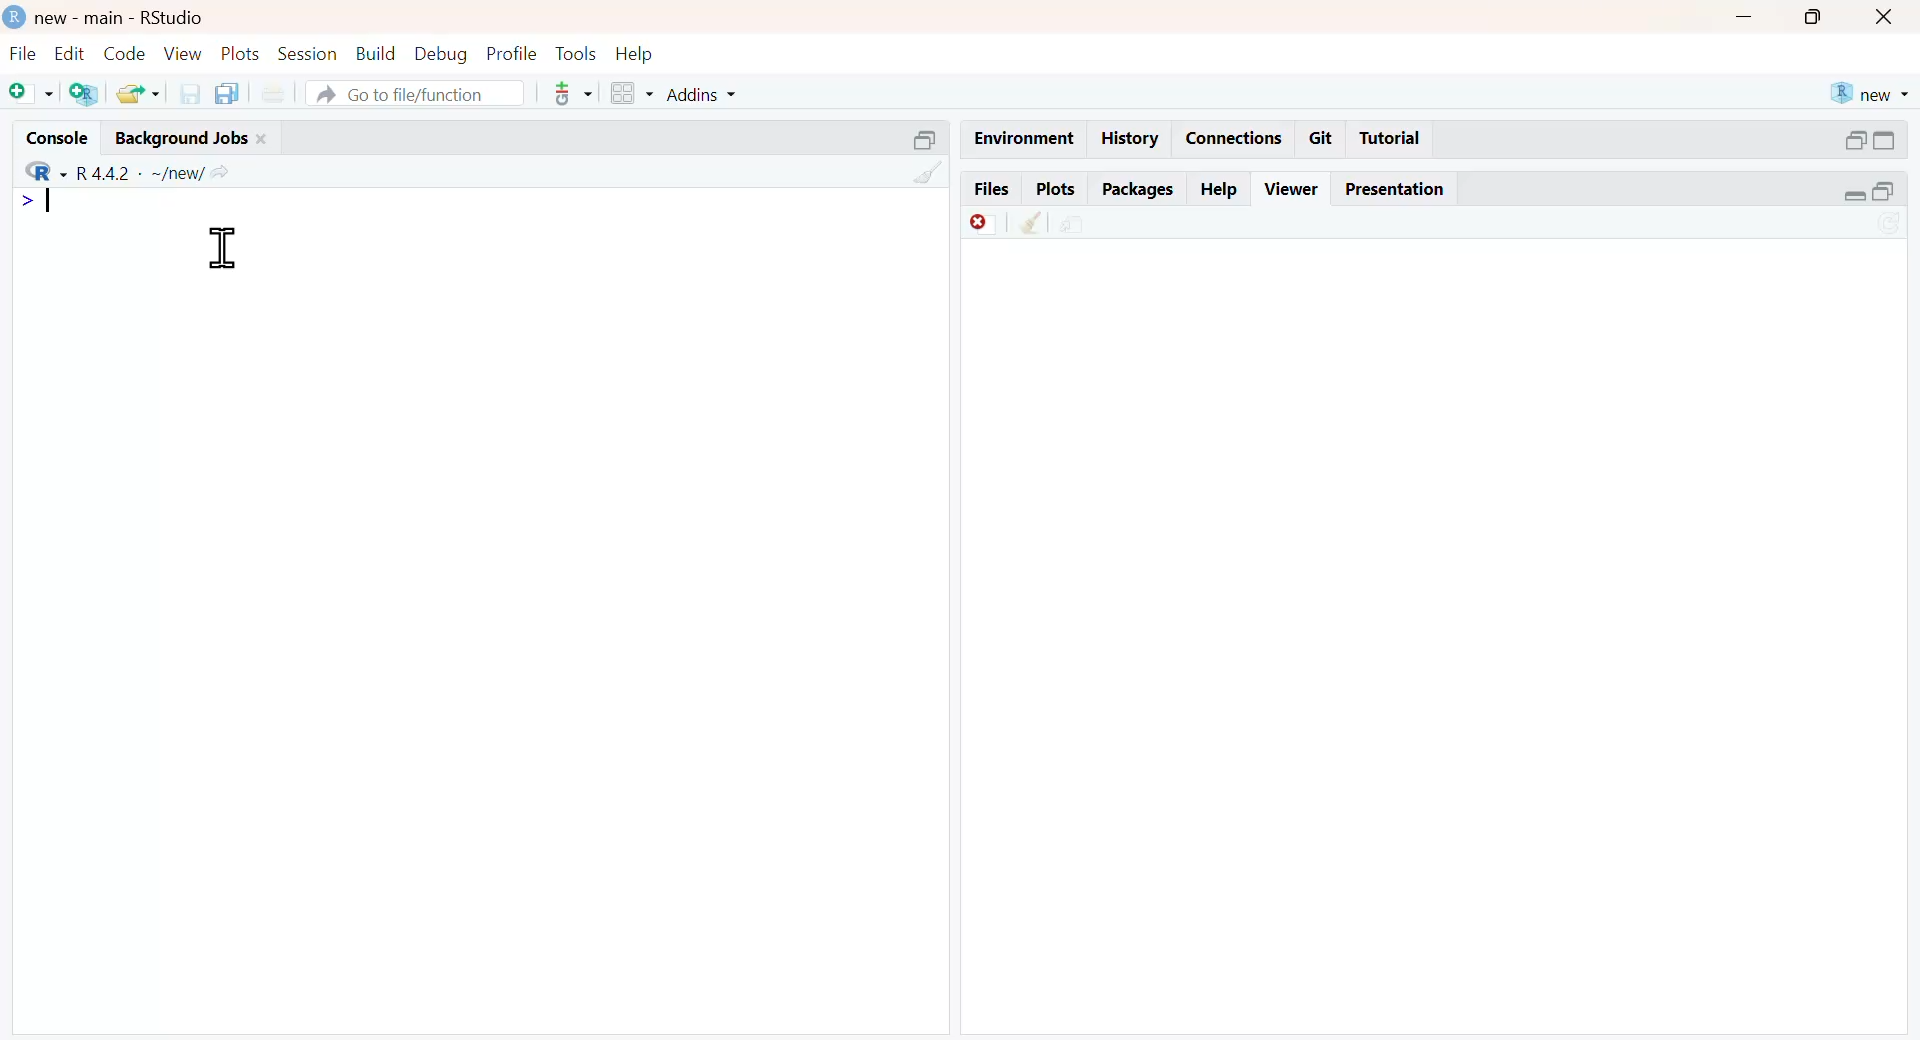  Describe the element at coordinates (309, 54) in the screenshot. I see `session` at that location.